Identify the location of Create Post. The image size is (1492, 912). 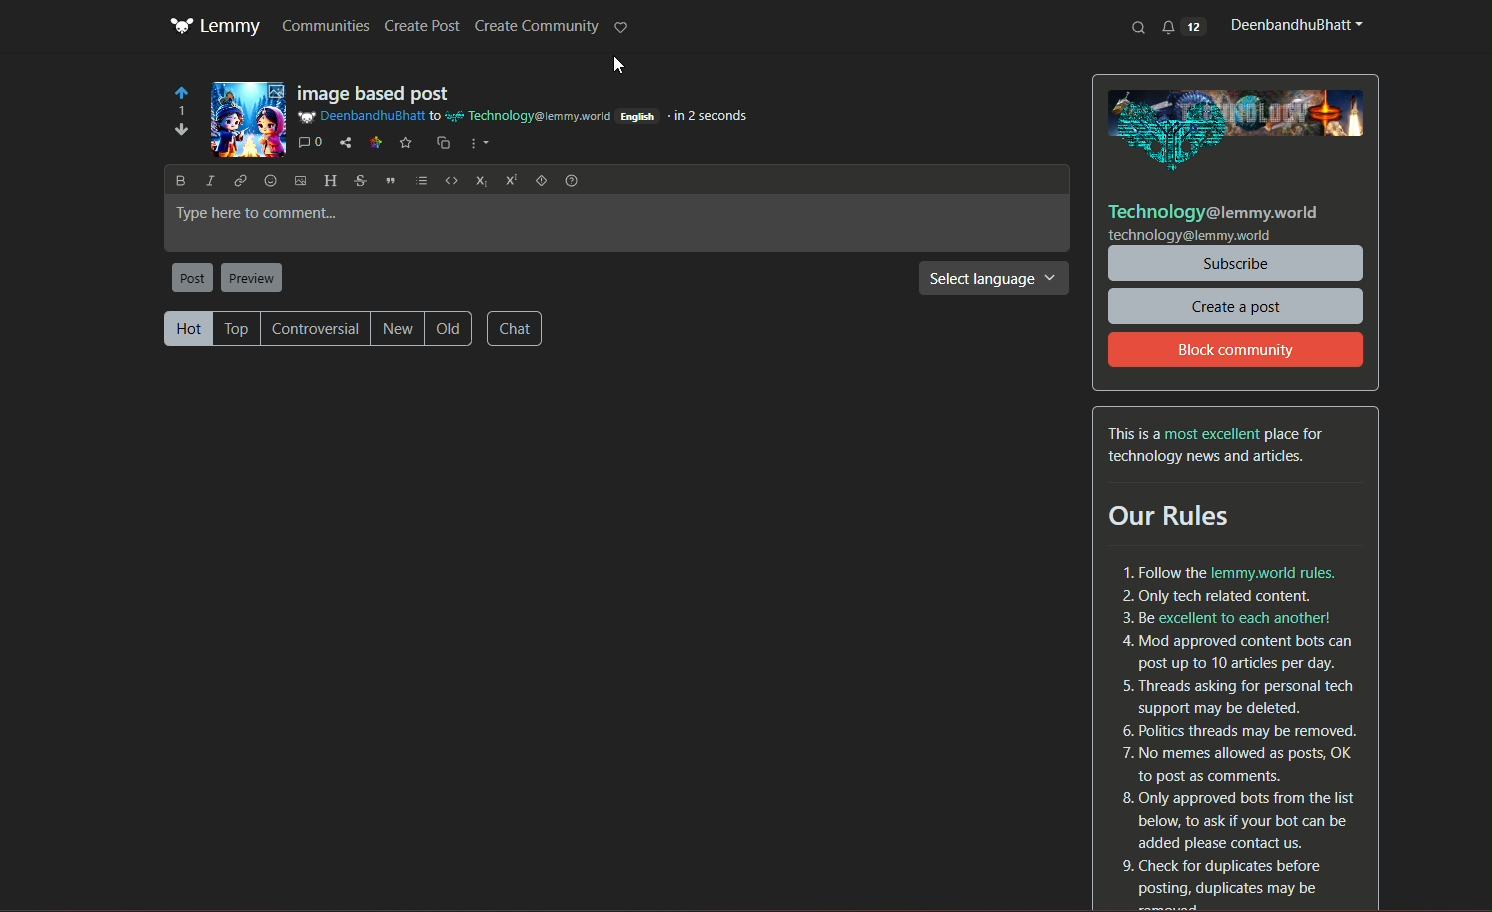
(425, 27).